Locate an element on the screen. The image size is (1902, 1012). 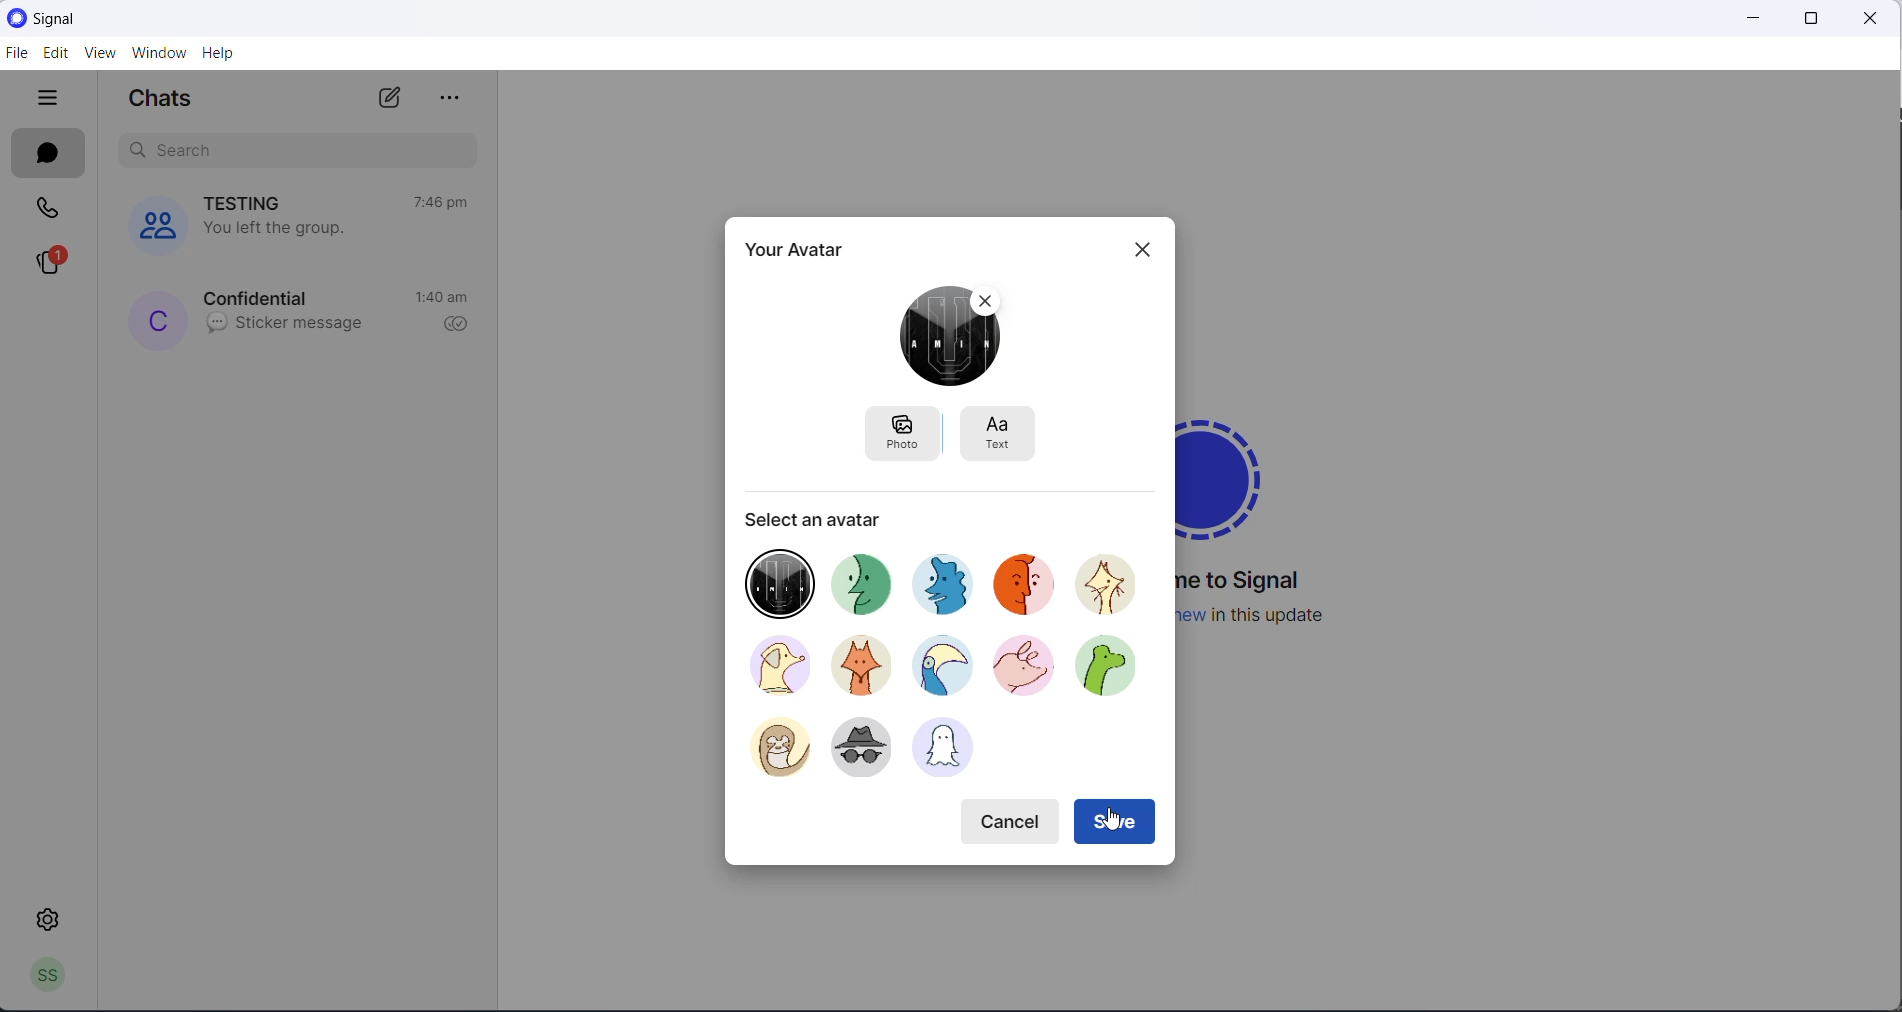
avatar is located at coordinates (771, 745).